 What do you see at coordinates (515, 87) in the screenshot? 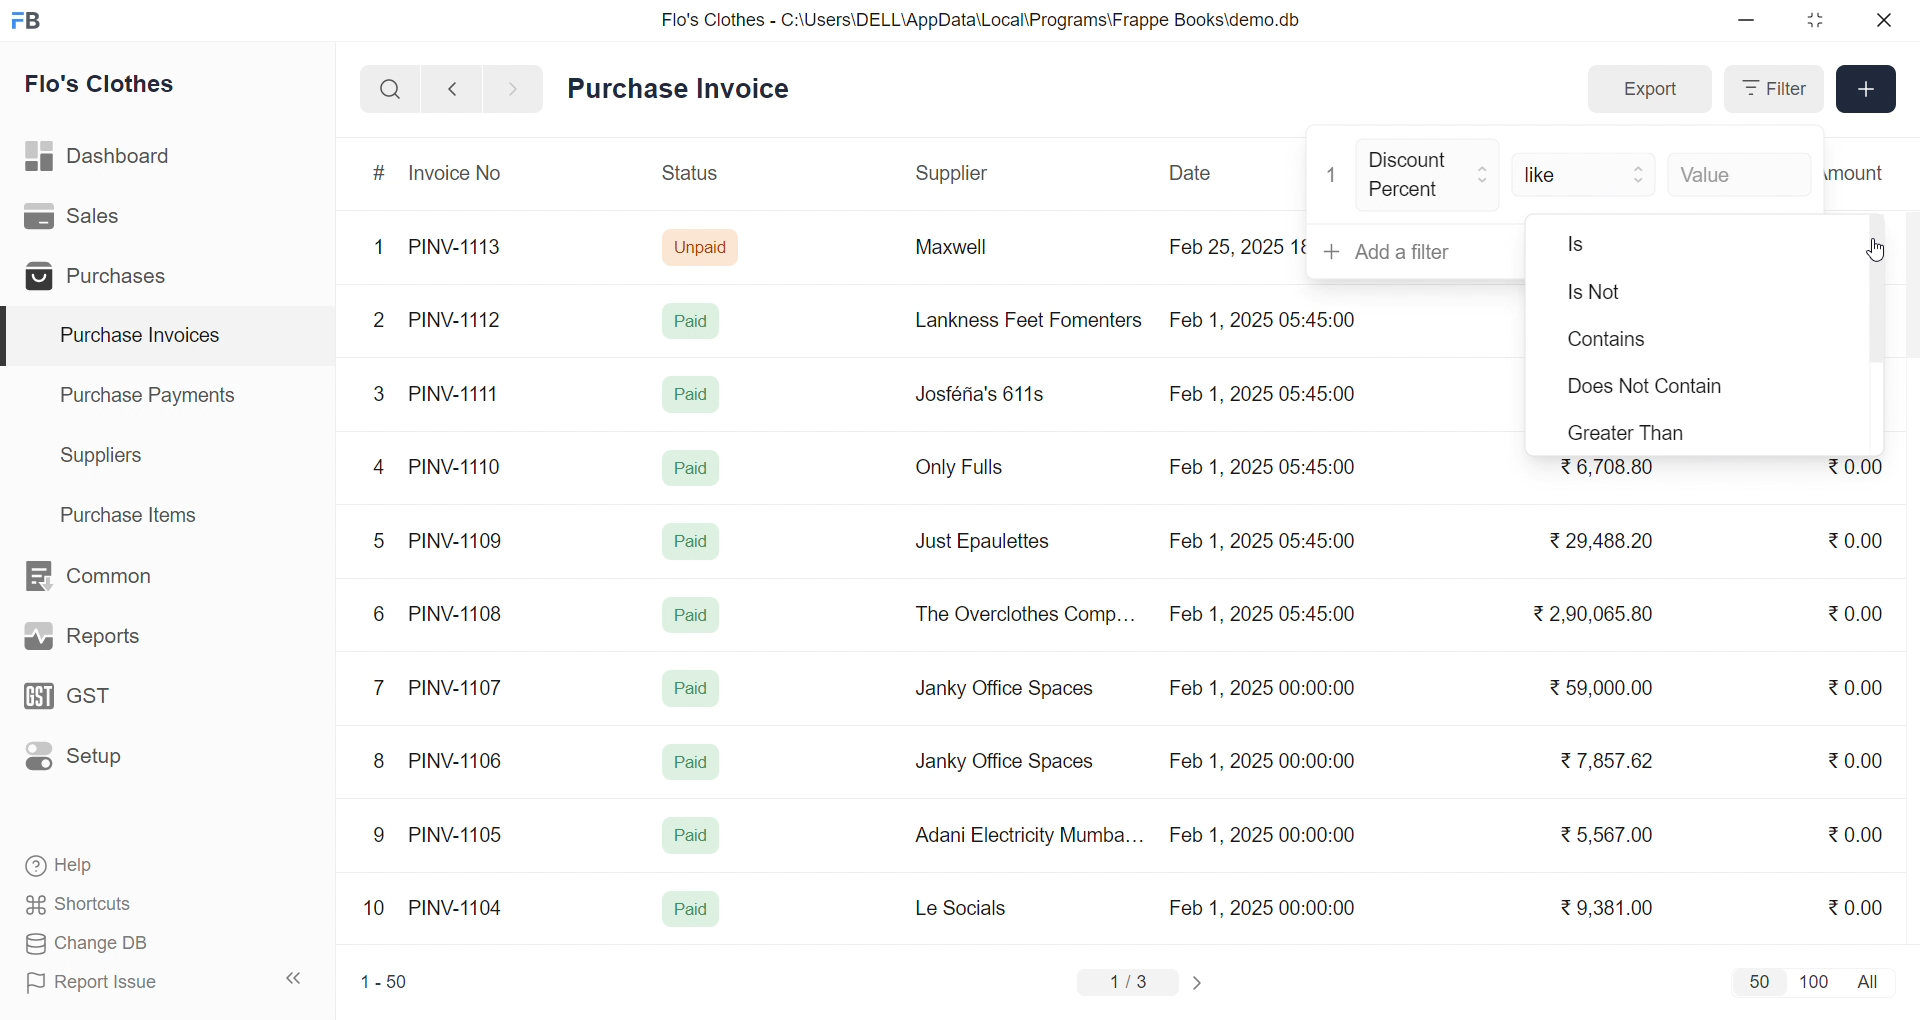
I see `navigate forward` at bounding box center [515, 87].